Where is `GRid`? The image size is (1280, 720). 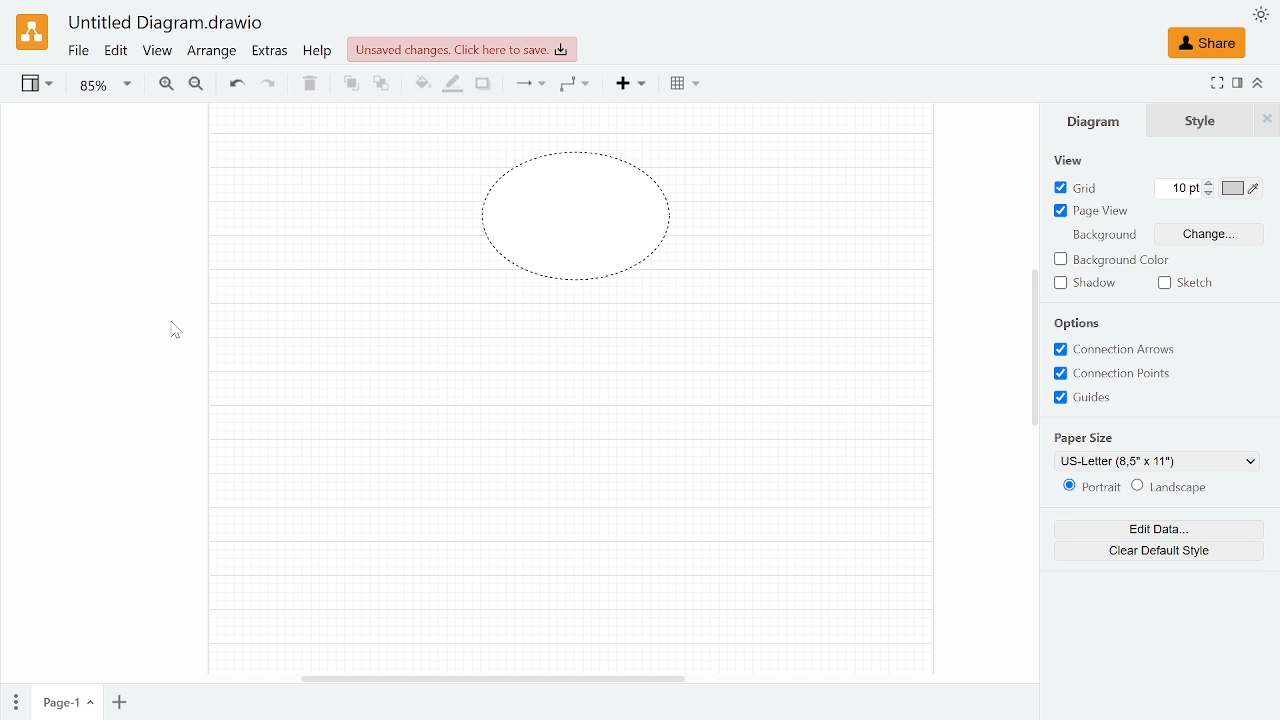
GRid is located at coordinates (1086, 188).